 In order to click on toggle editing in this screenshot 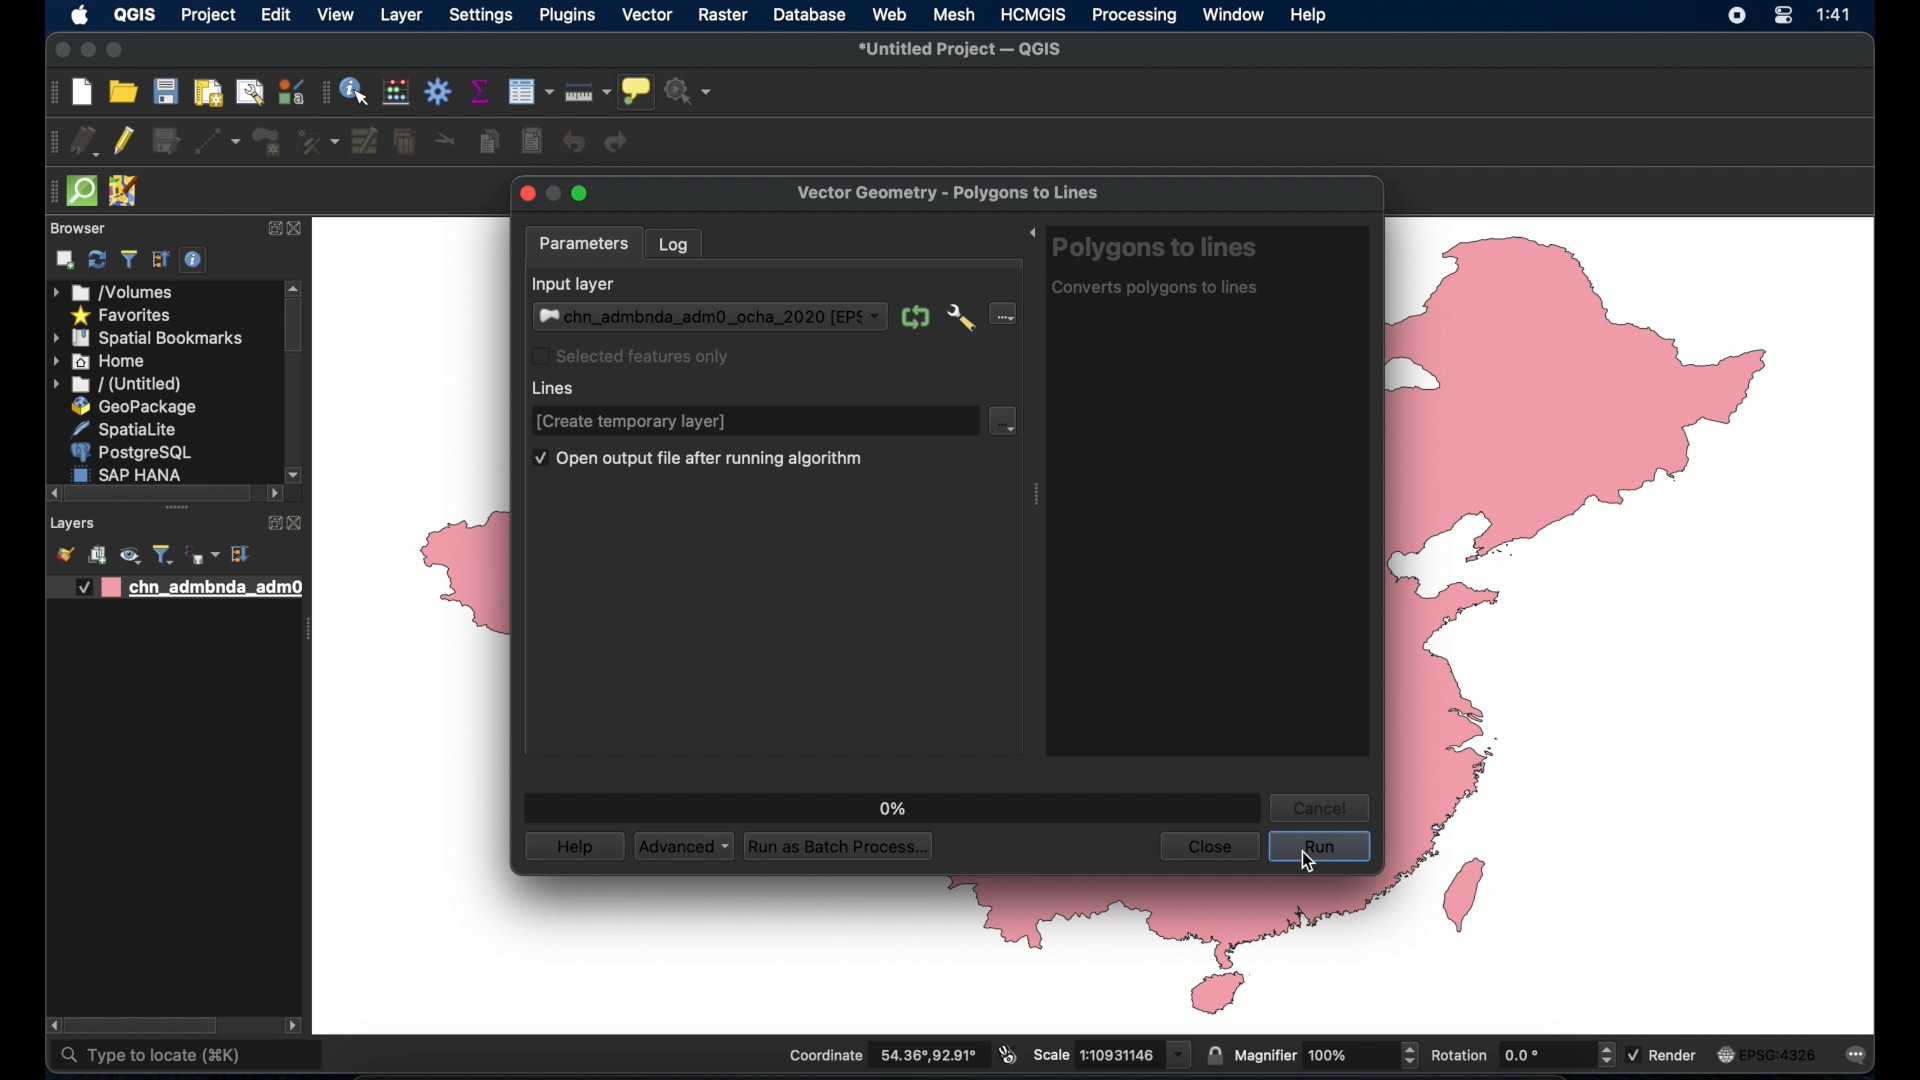, I will do `click(122, 142)`.